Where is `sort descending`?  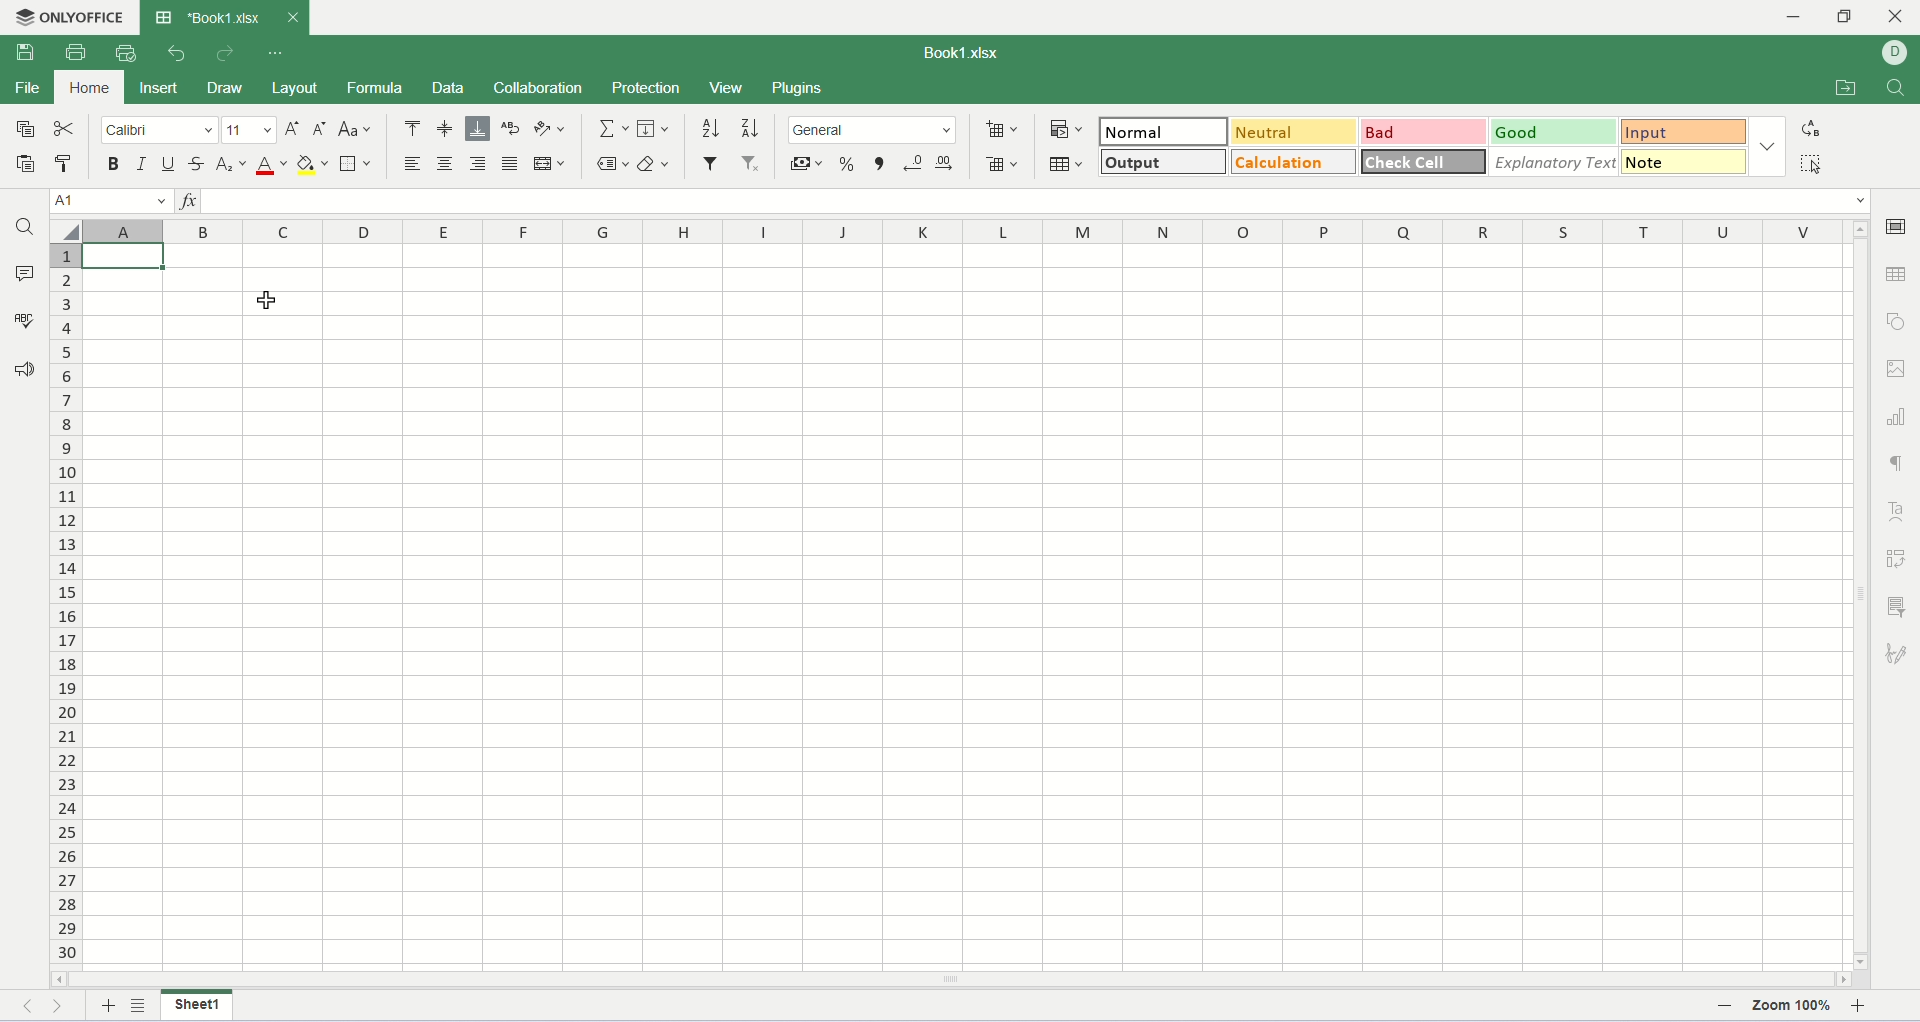 sort descending is located at coordinates (749, 128).